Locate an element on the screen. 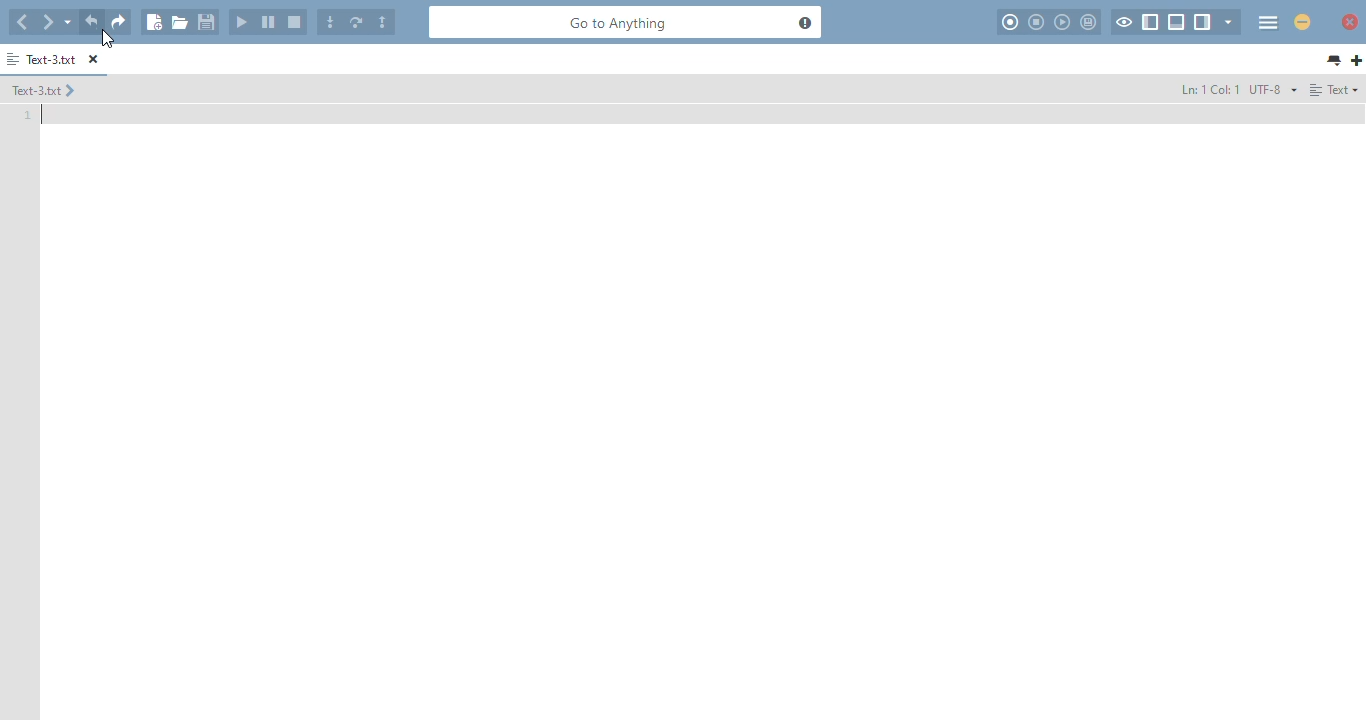 Image resolution: width=1366 pixels, height=720 pixels. go back one location is located at coordinates (22, 23).